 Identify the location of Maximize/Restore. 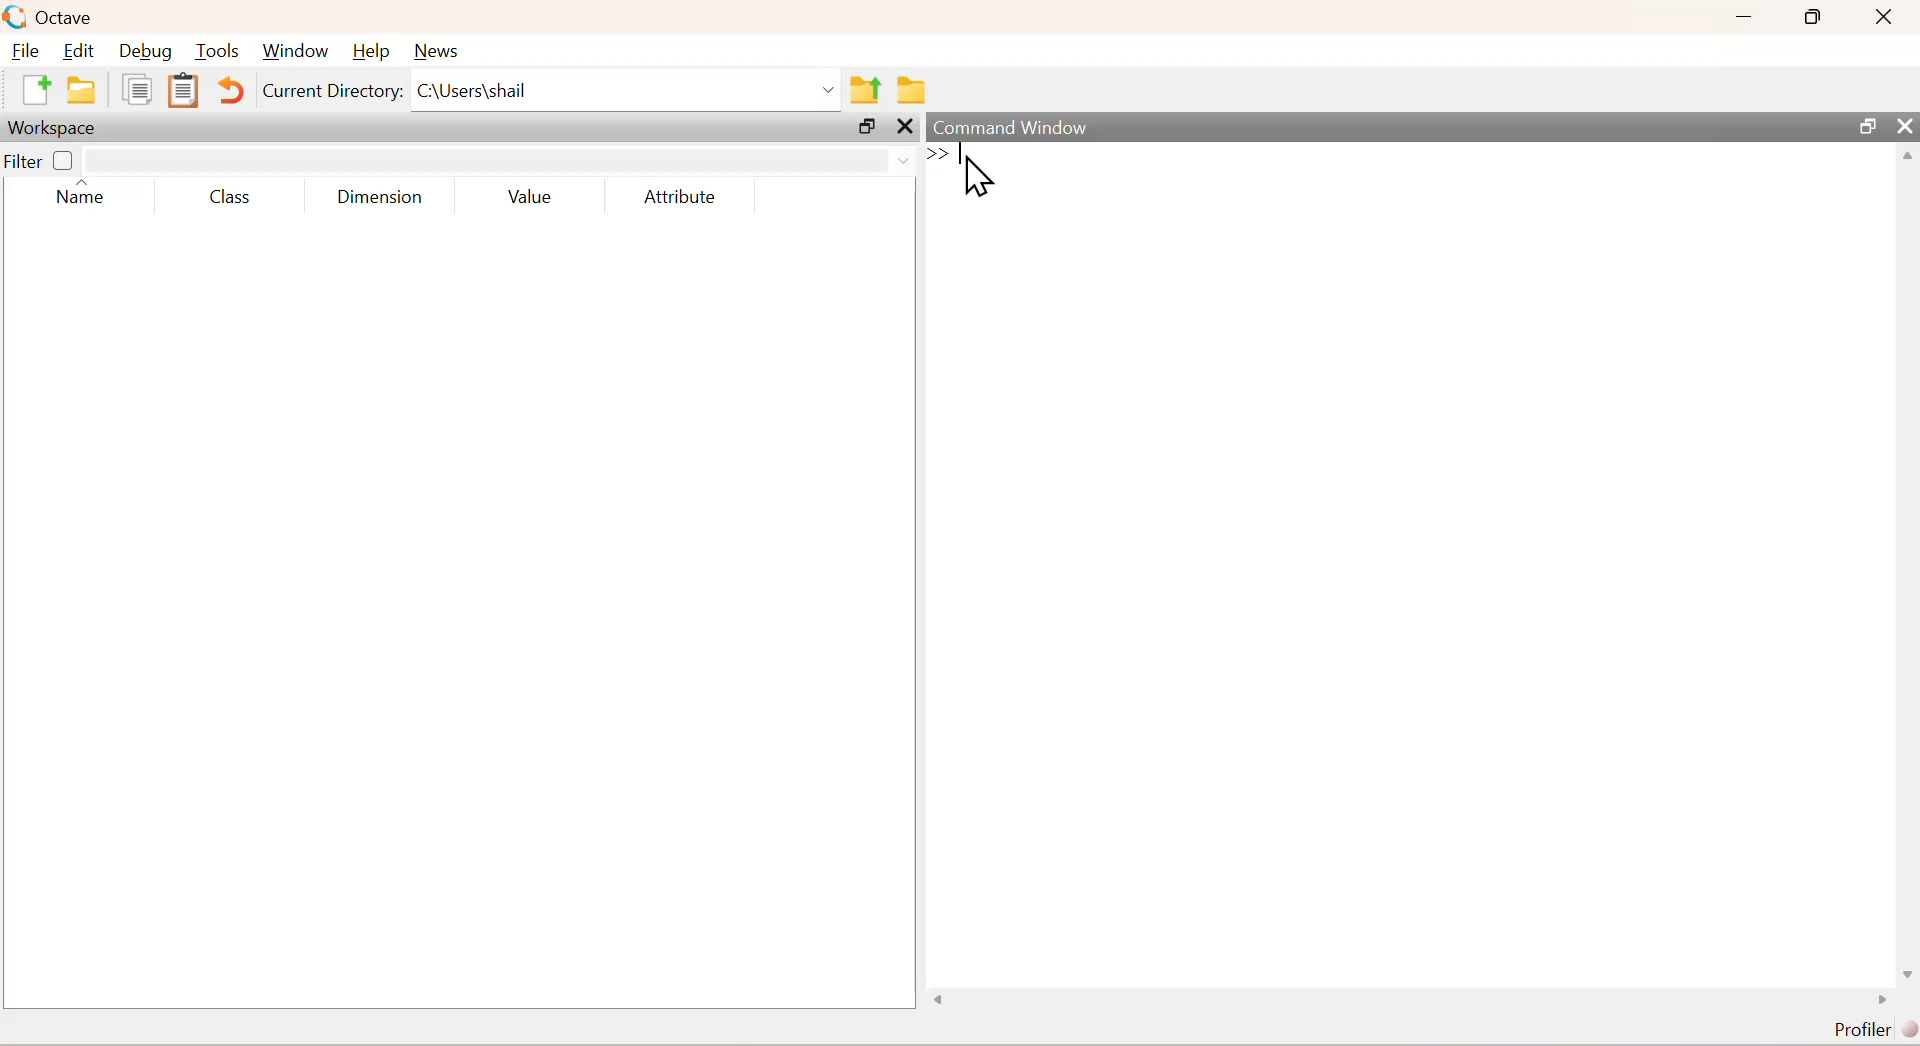
(1864, 124).